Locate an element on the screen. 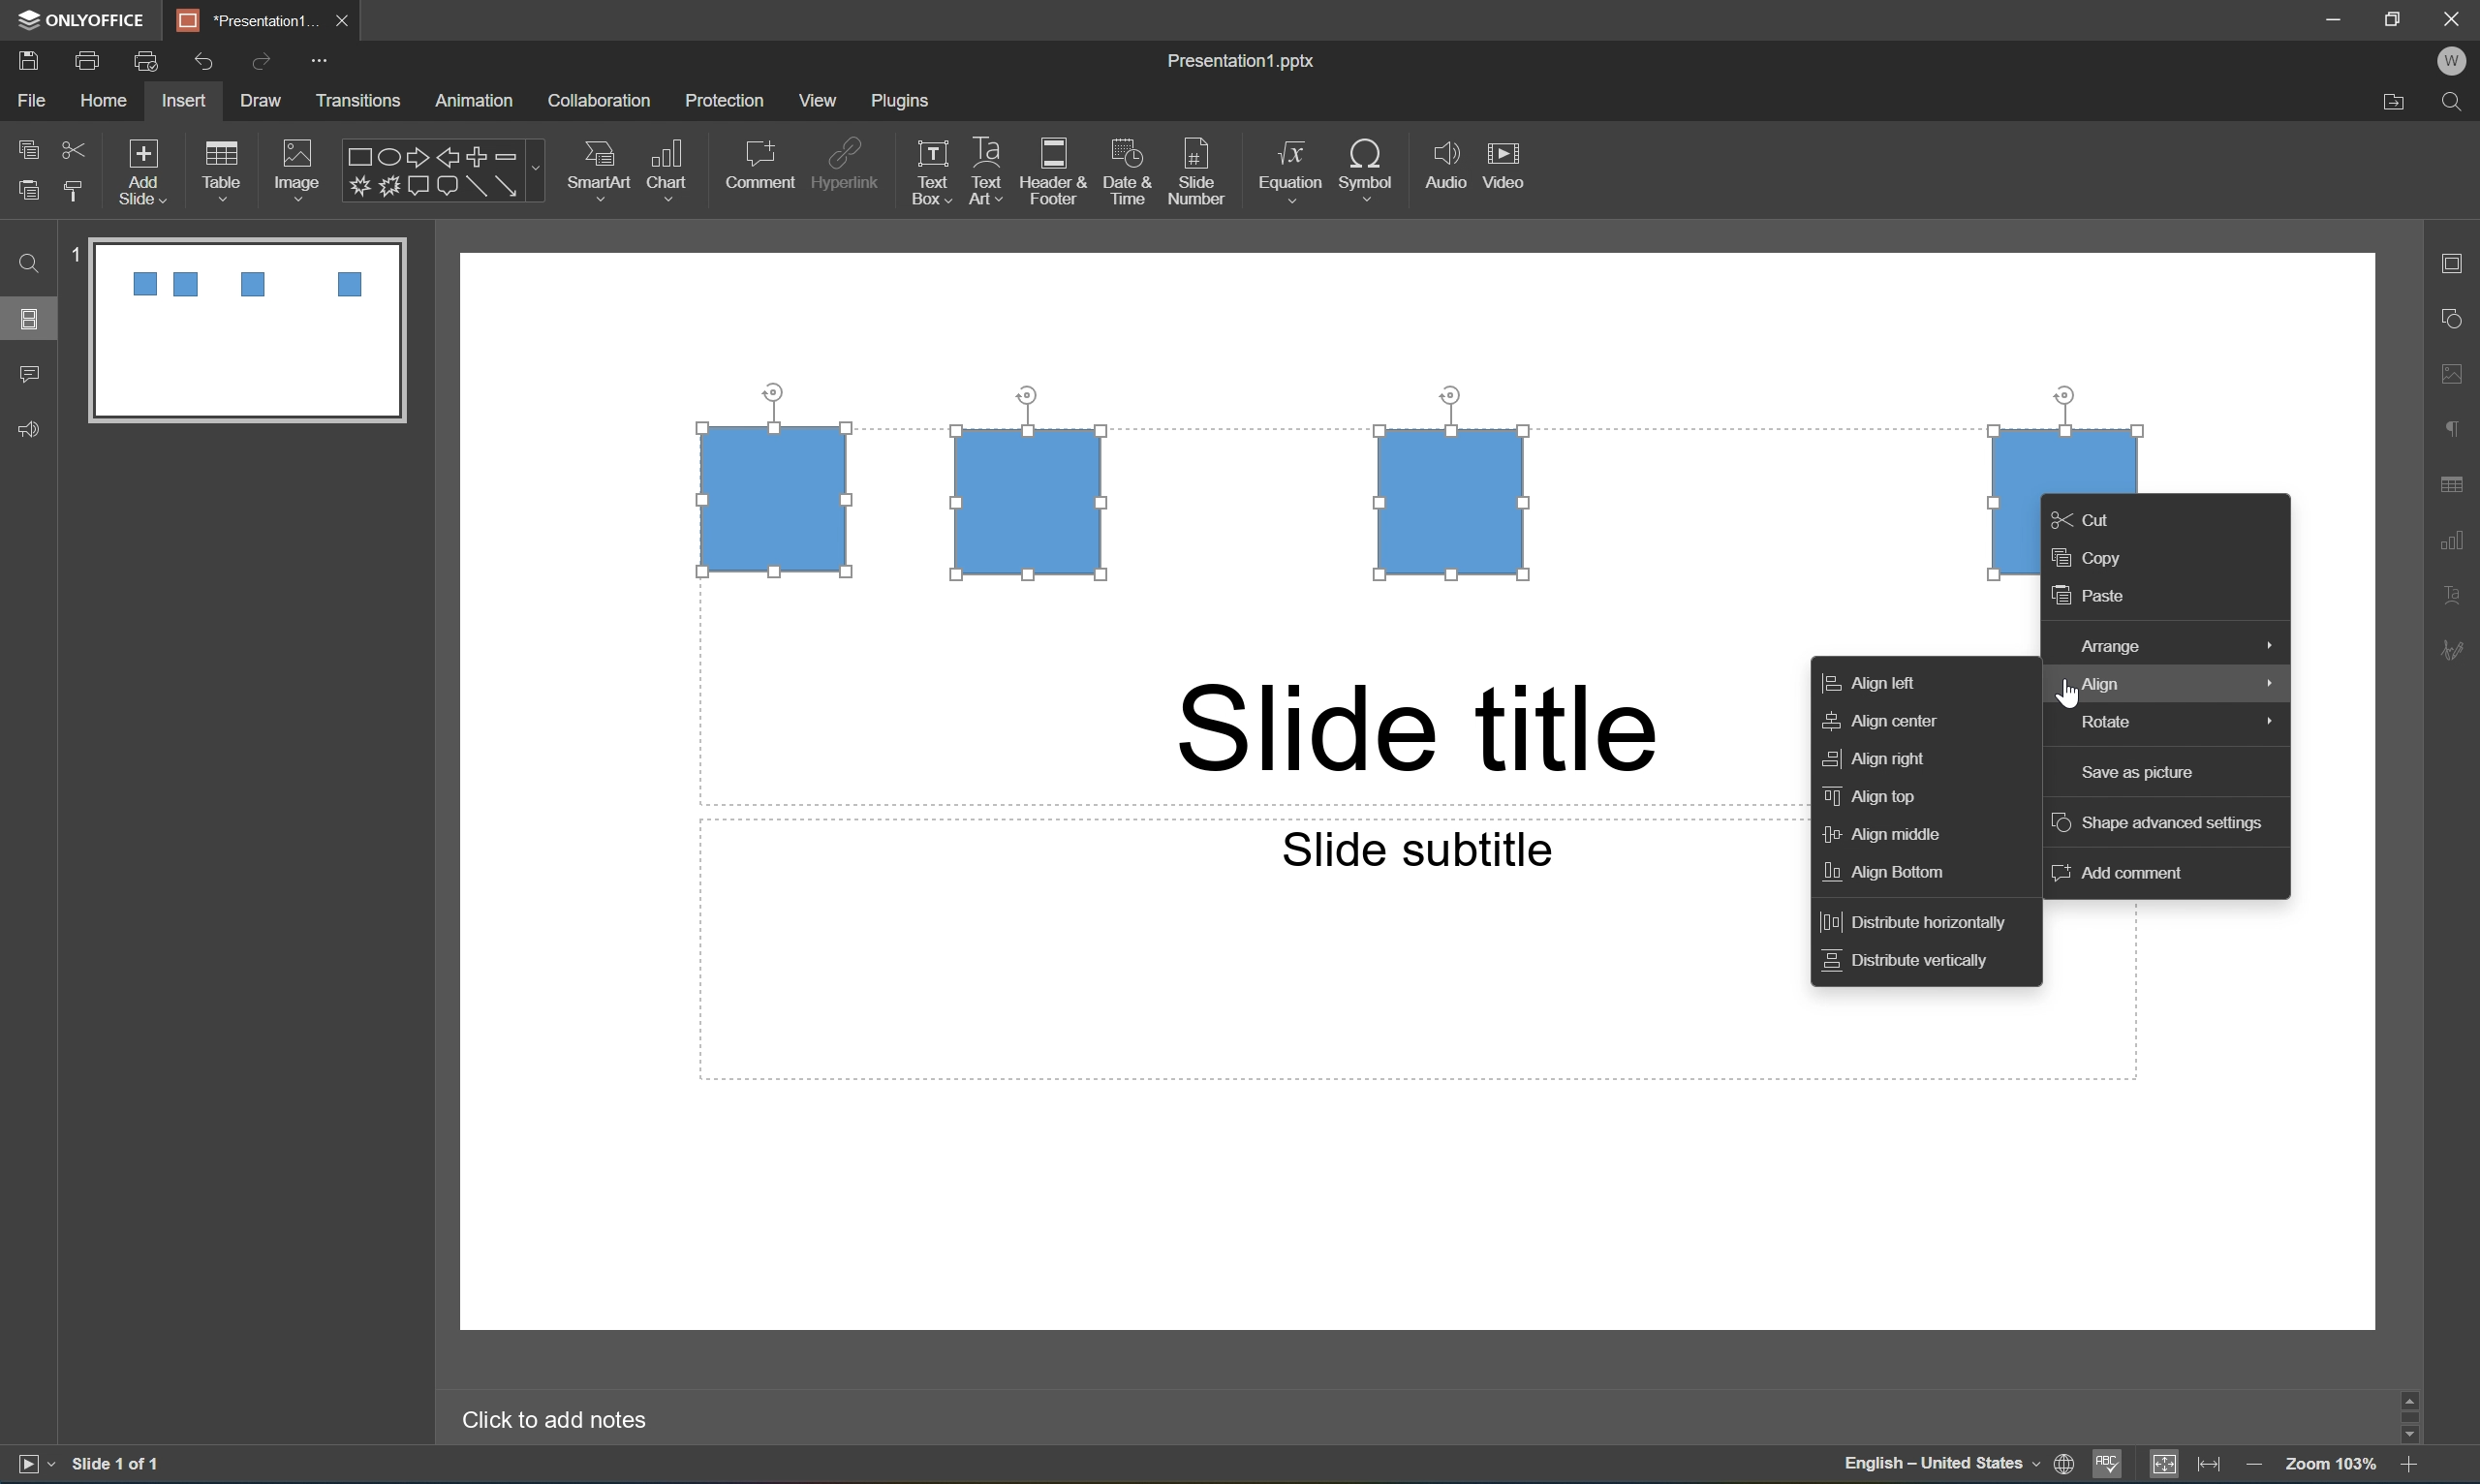 The image size is (2480, 1484). chart is located at coordinates (673, 165).